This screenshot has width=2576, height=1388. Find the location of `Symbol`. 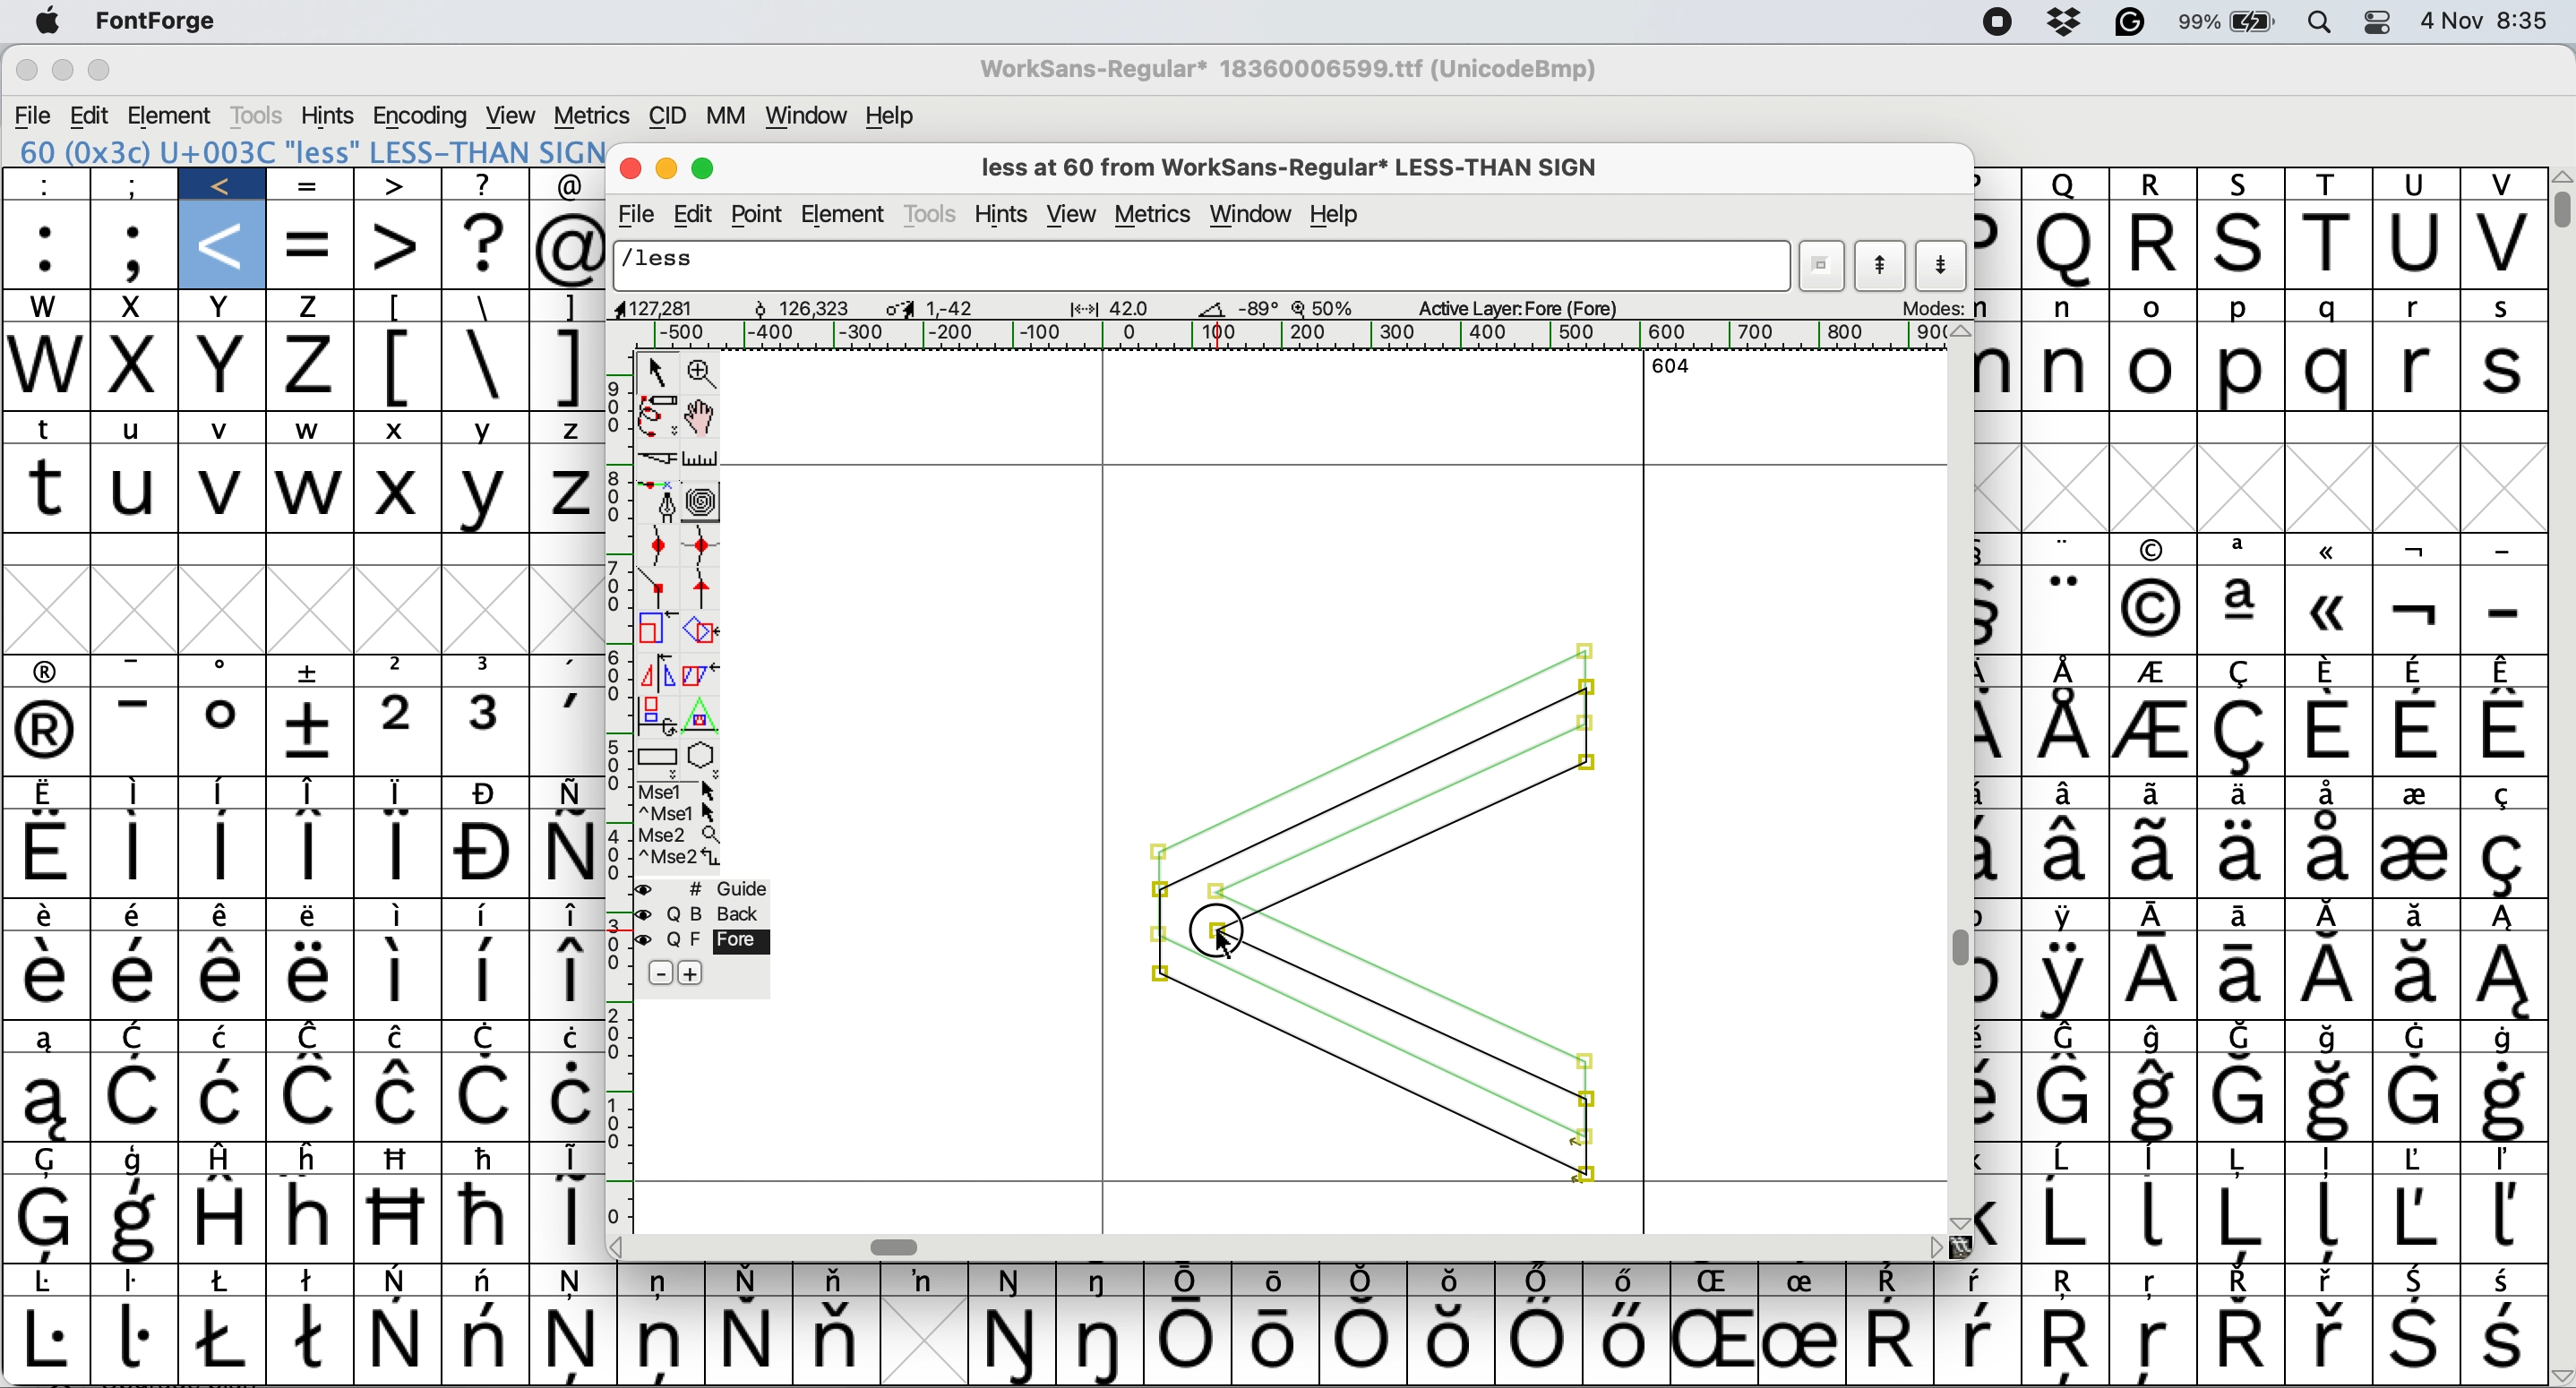

Symbol is located at coordinates (744, 1341).